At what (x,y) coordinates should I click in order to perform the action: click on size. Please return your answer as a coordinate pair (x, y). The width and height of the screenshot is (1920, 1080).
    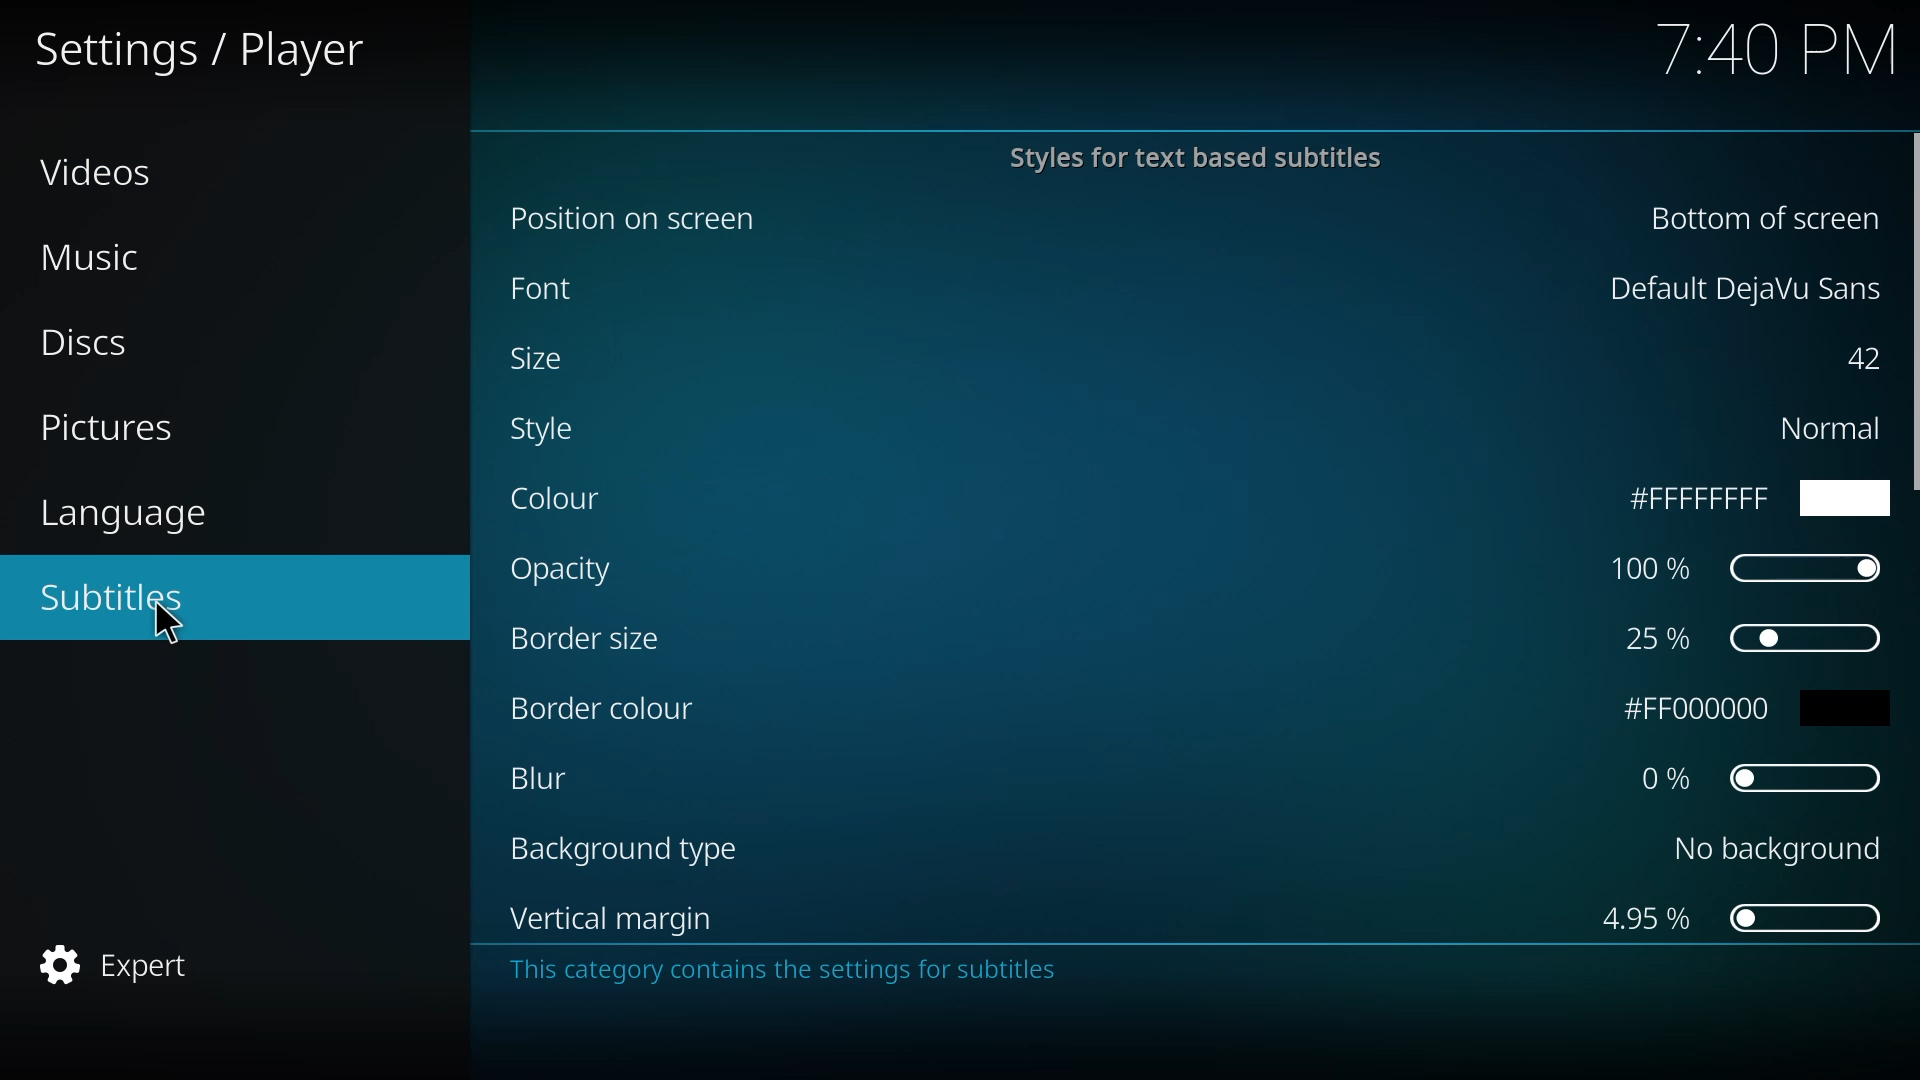
    Looking at the image, I should click on (547, 361).